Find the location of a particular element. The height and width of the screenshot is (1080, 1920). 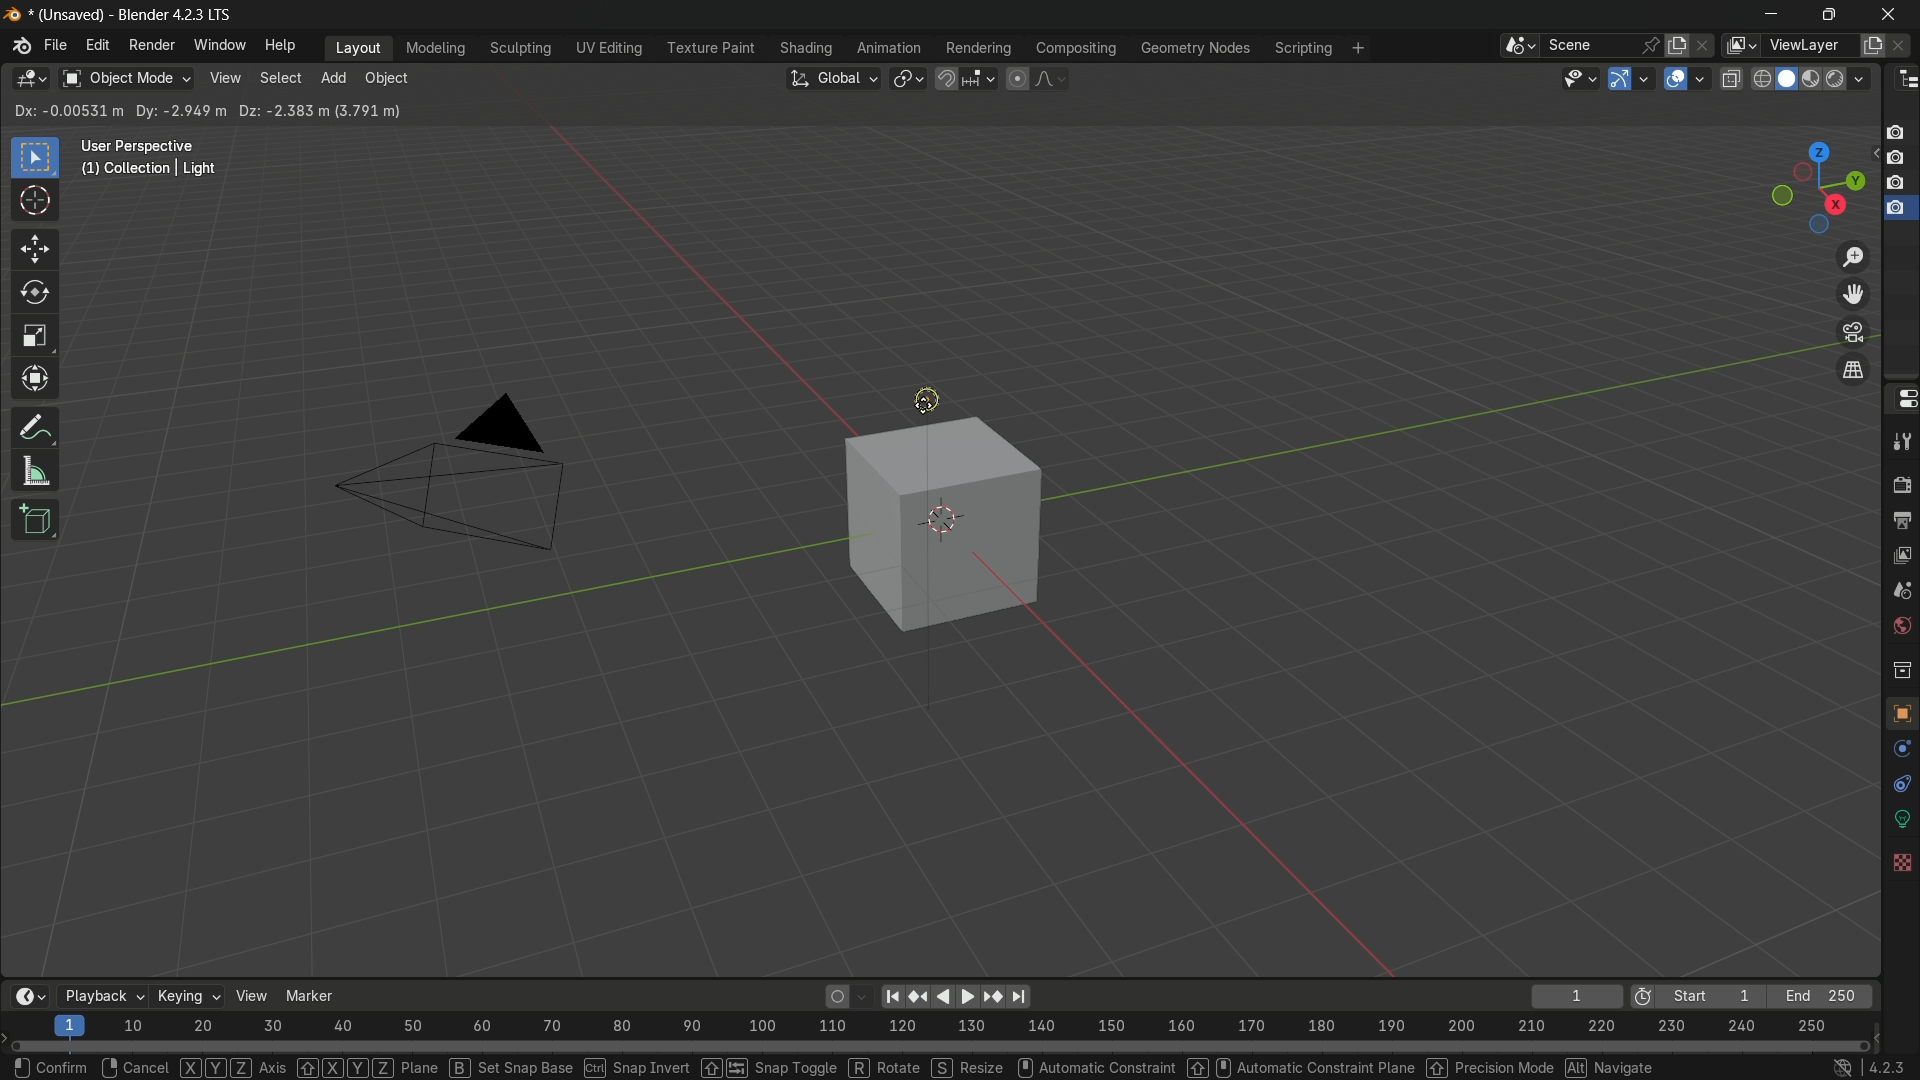

editor type is located at coordinates (31, 79).